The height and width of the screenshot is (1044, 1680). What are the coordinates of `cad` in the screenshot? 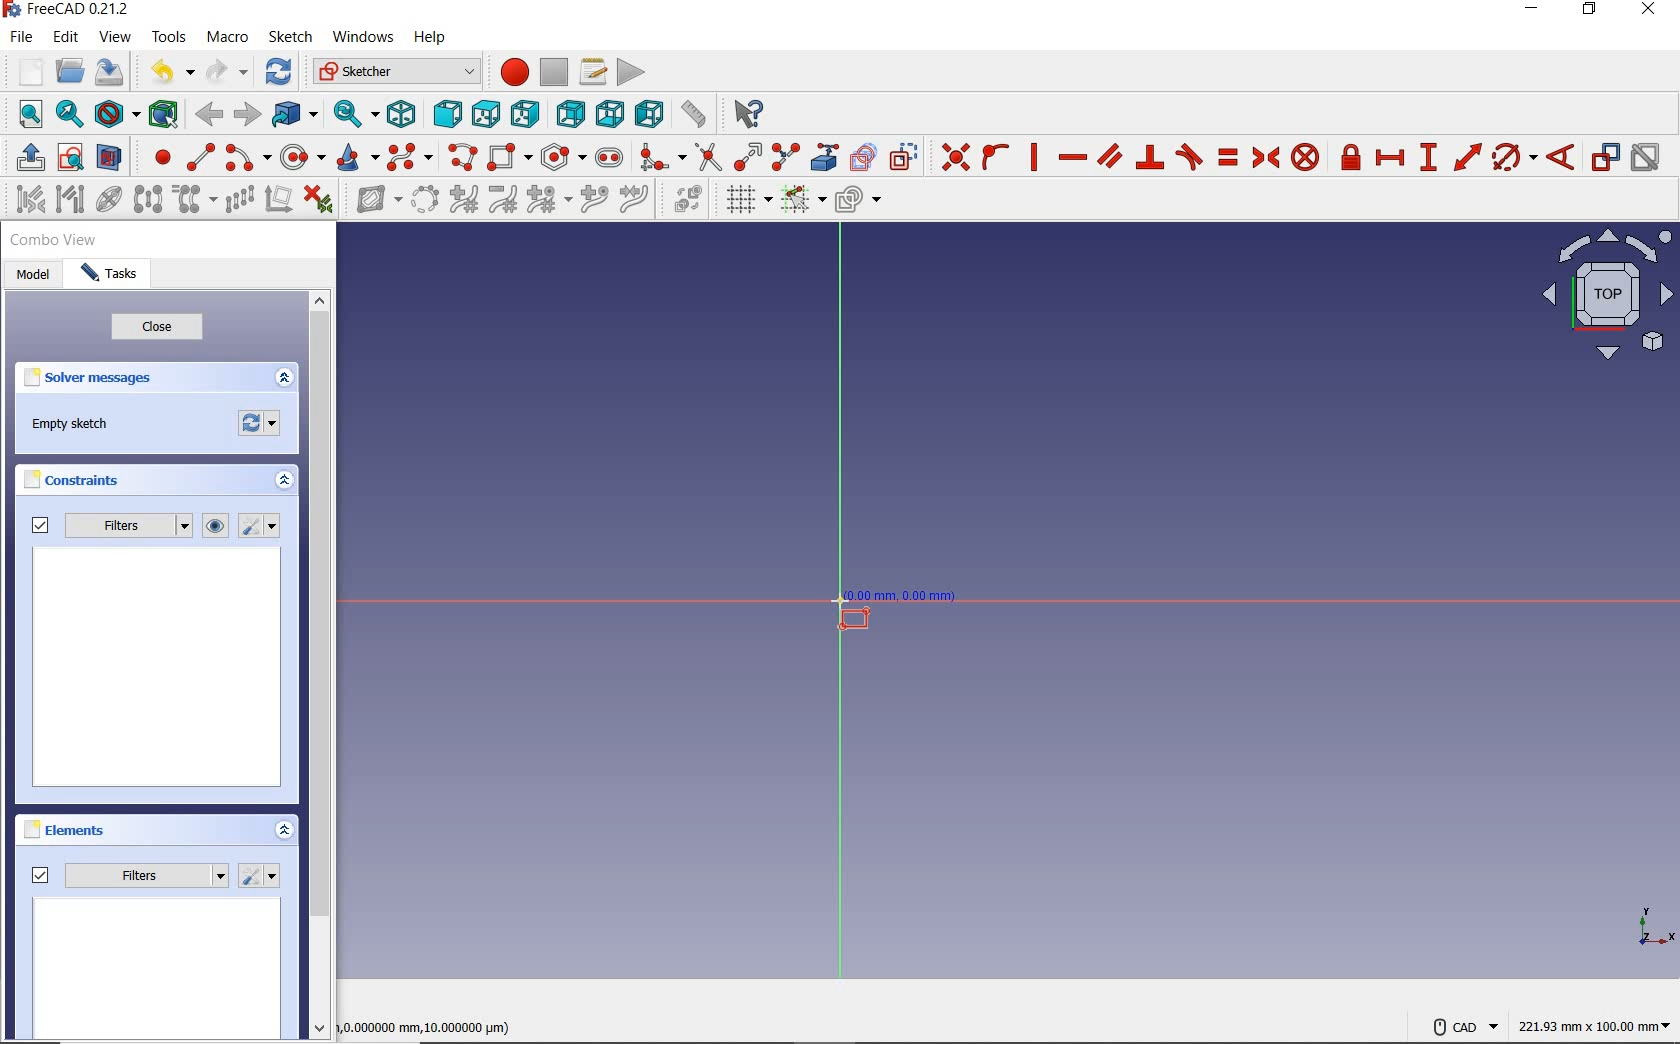 It's located at (1465, 1020).